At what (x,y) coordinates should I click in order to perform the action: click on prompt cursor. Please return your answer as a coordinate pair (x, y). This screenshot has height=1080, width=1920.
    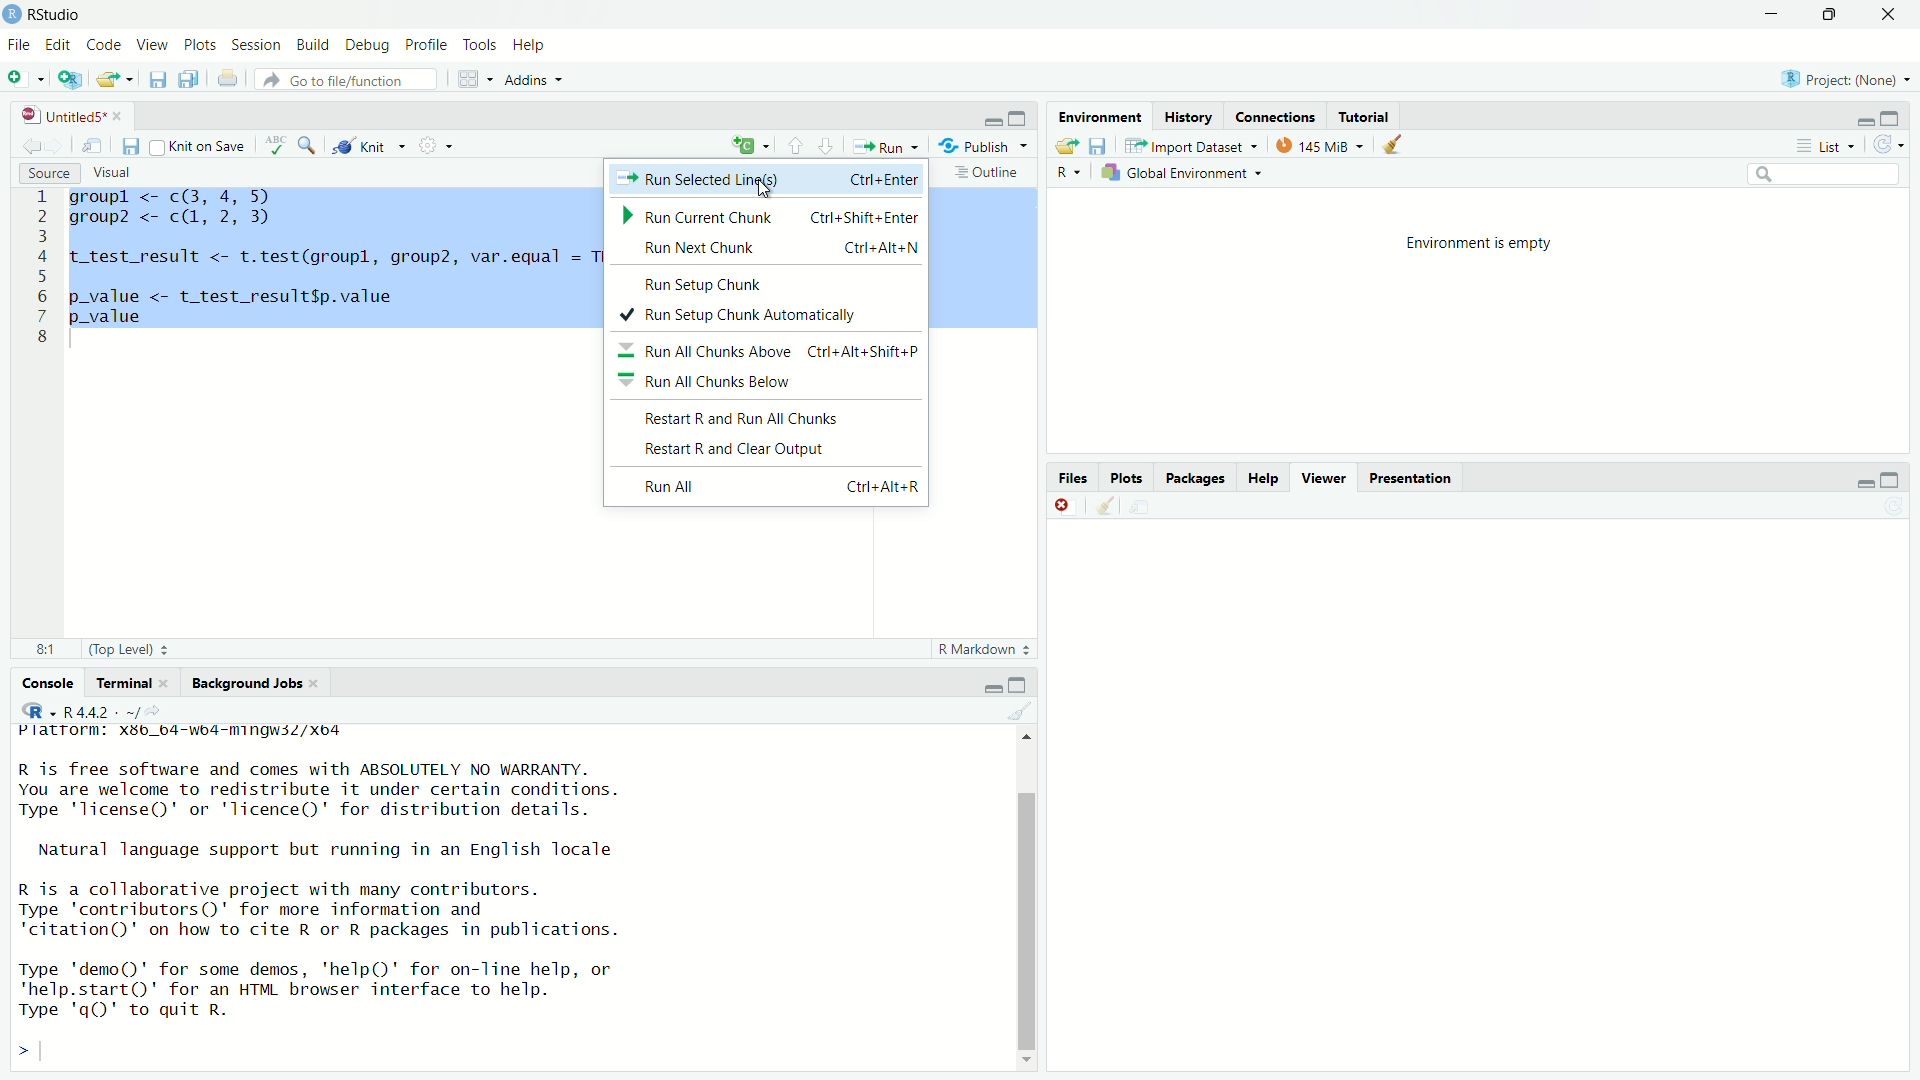
    Looking at the image, I should click on (23, 1049).